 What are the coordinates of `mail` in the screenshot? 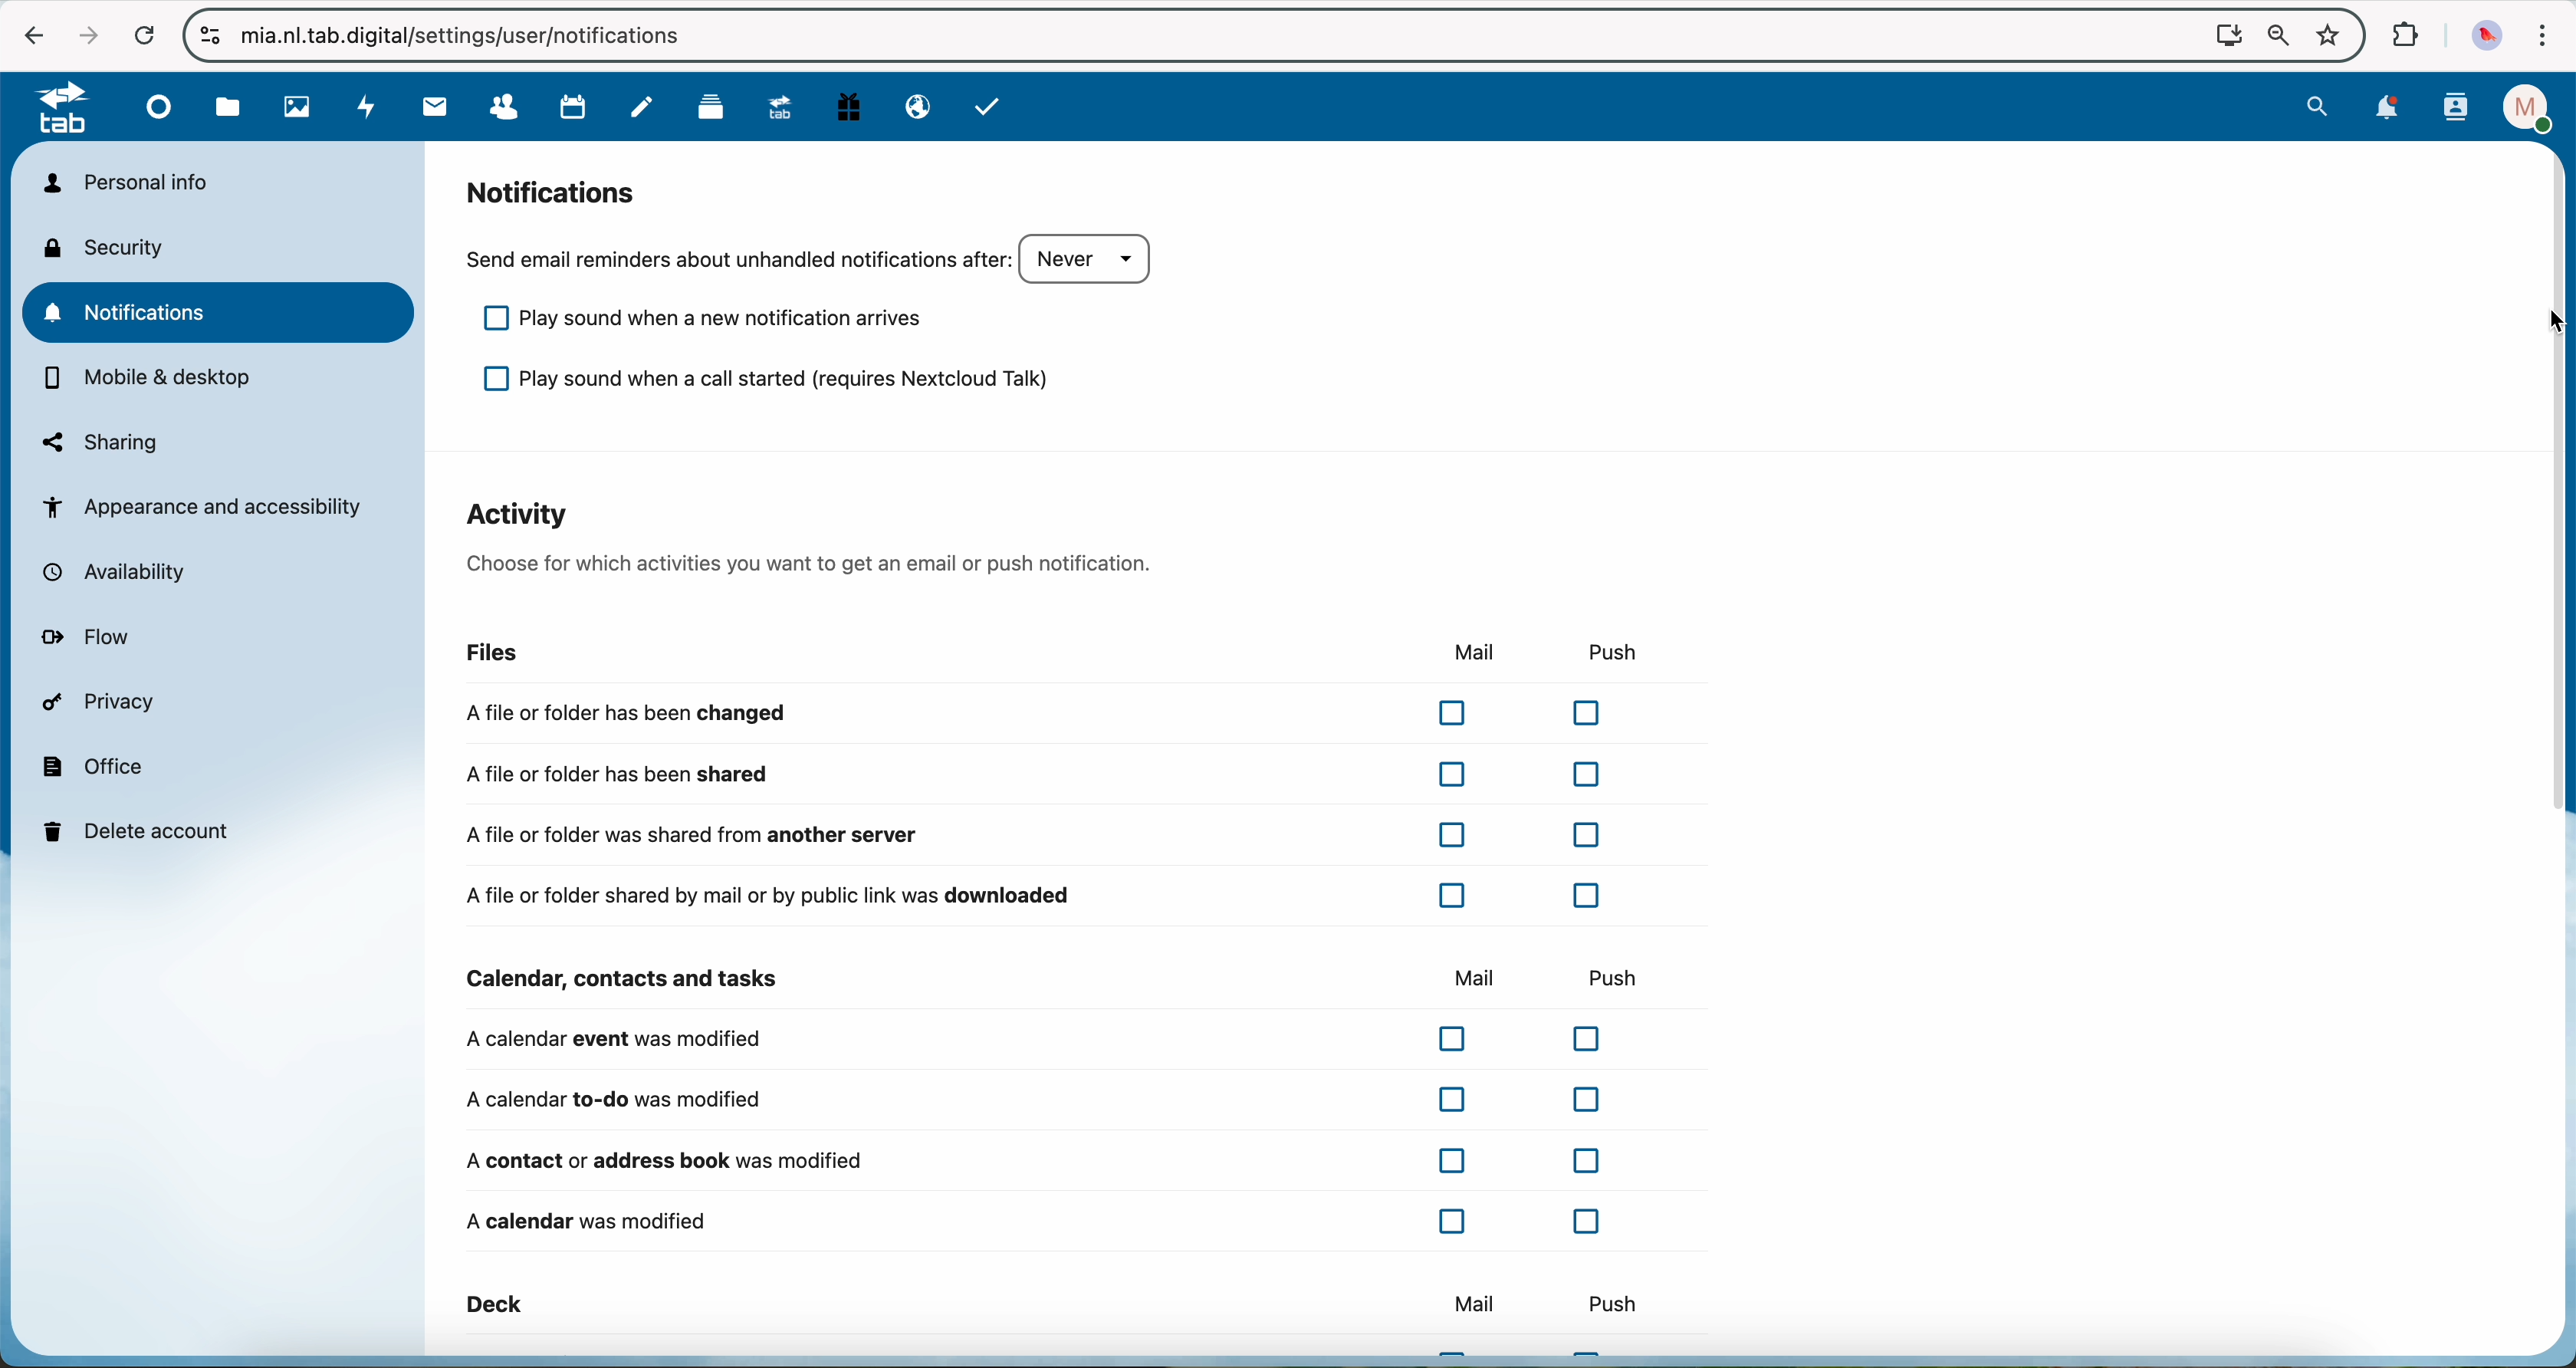 It's located at (1481, 978).